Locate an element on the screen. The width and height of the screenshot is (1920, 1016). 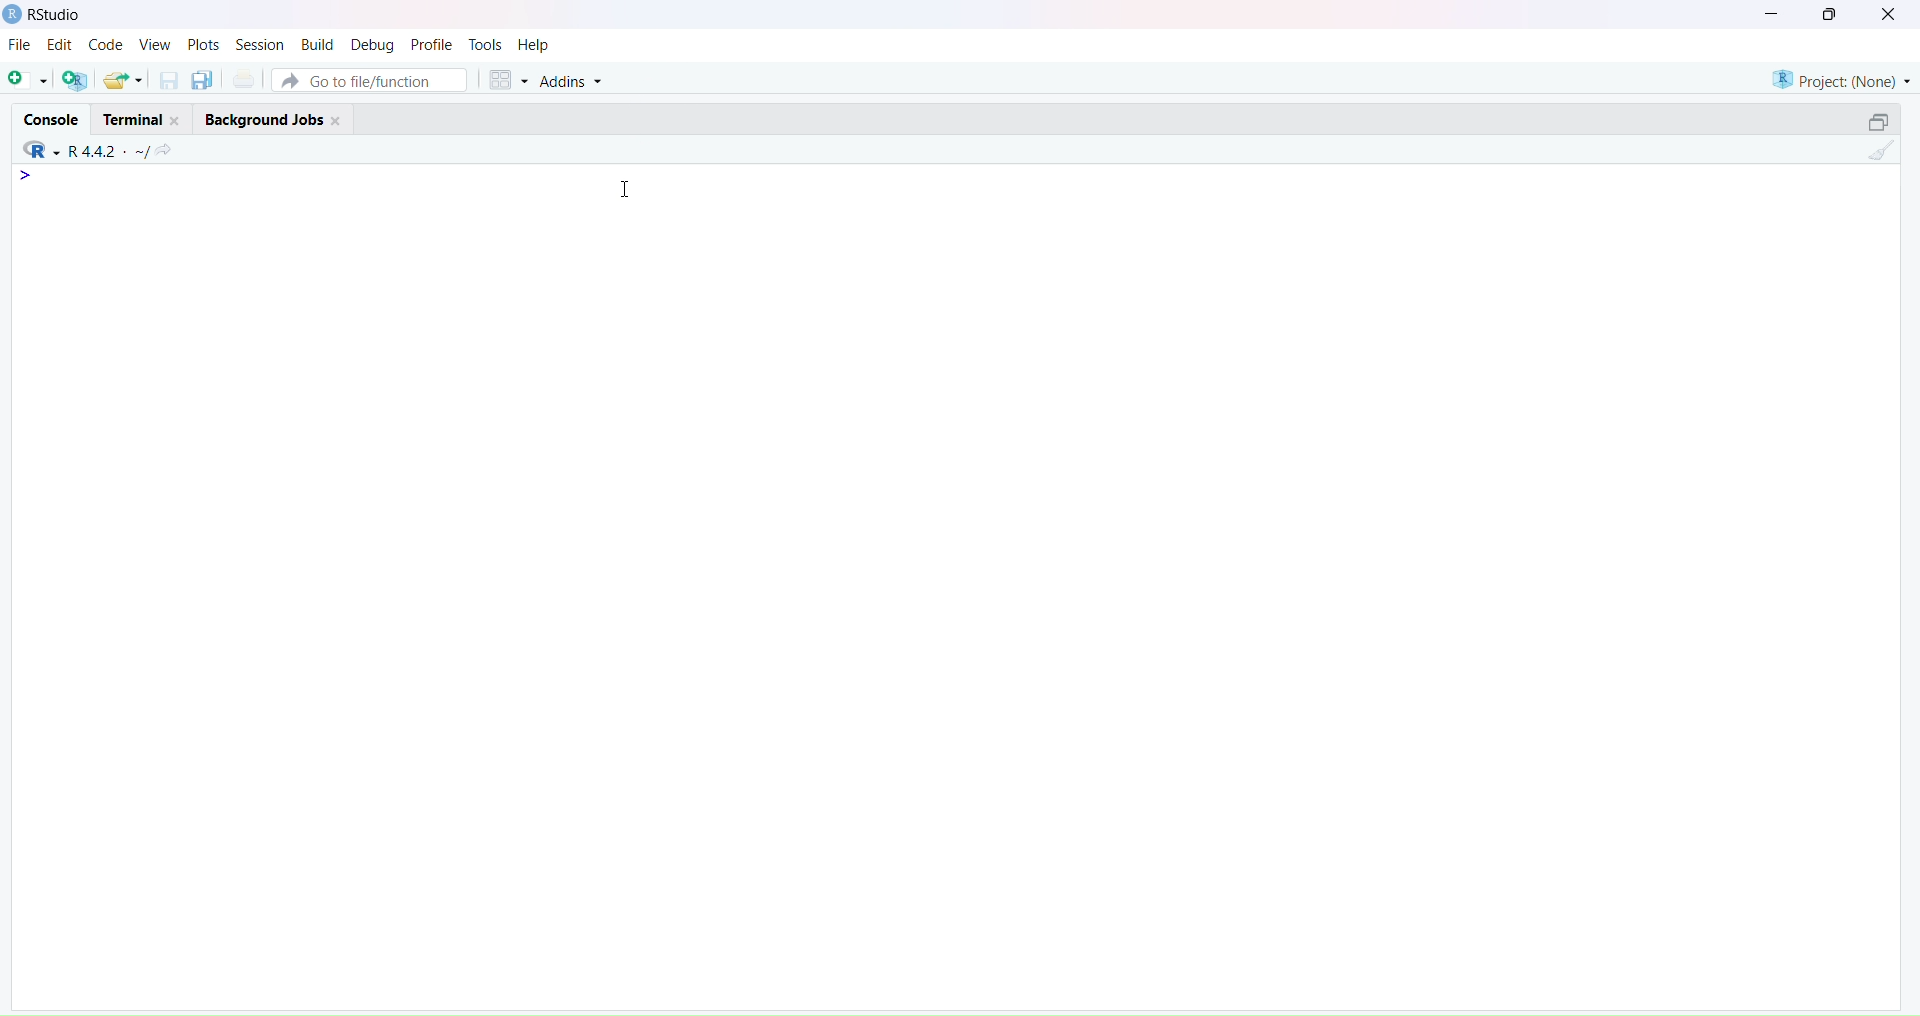
close is located at coordinates (1889, 15).